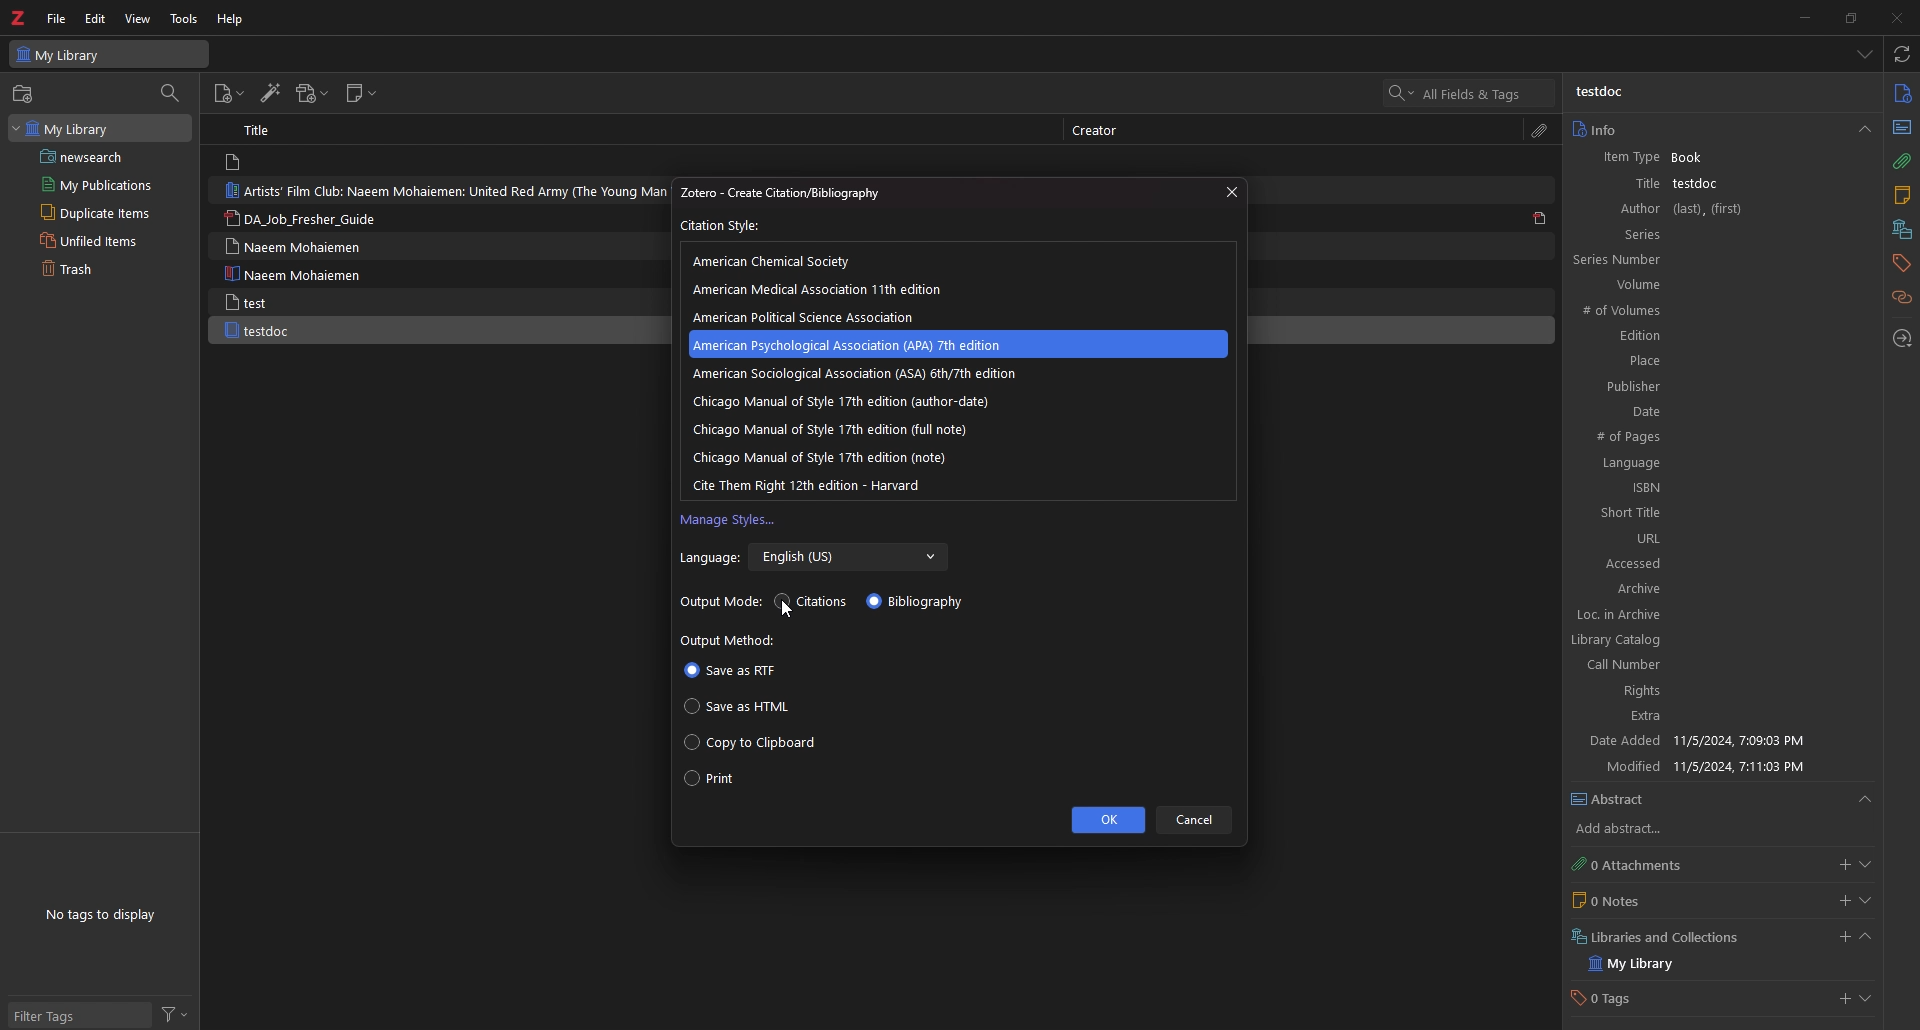 Image resolution: width=1920 pixels, height=1030 pixels. I want to click on tags to display, so click(106, 914).